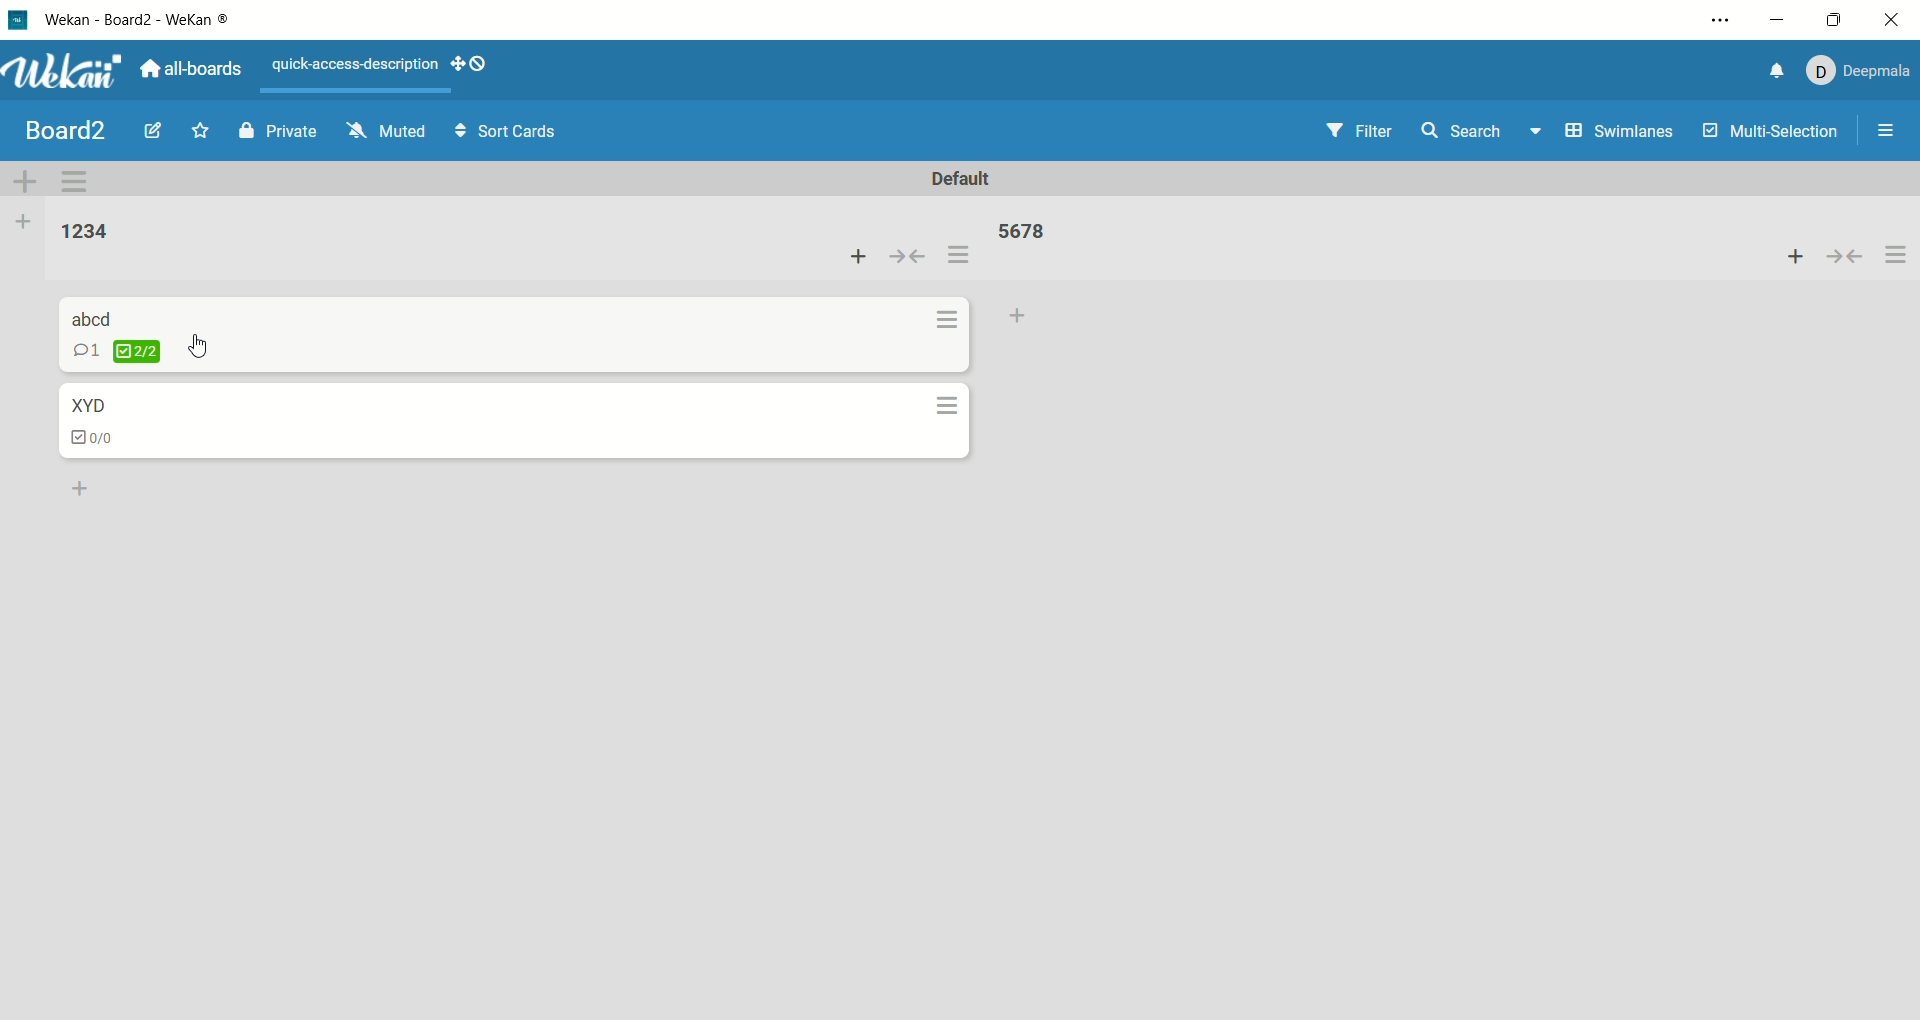 This screenshot has width=1920, height=1020. I want to click on add, so click(850, 257).